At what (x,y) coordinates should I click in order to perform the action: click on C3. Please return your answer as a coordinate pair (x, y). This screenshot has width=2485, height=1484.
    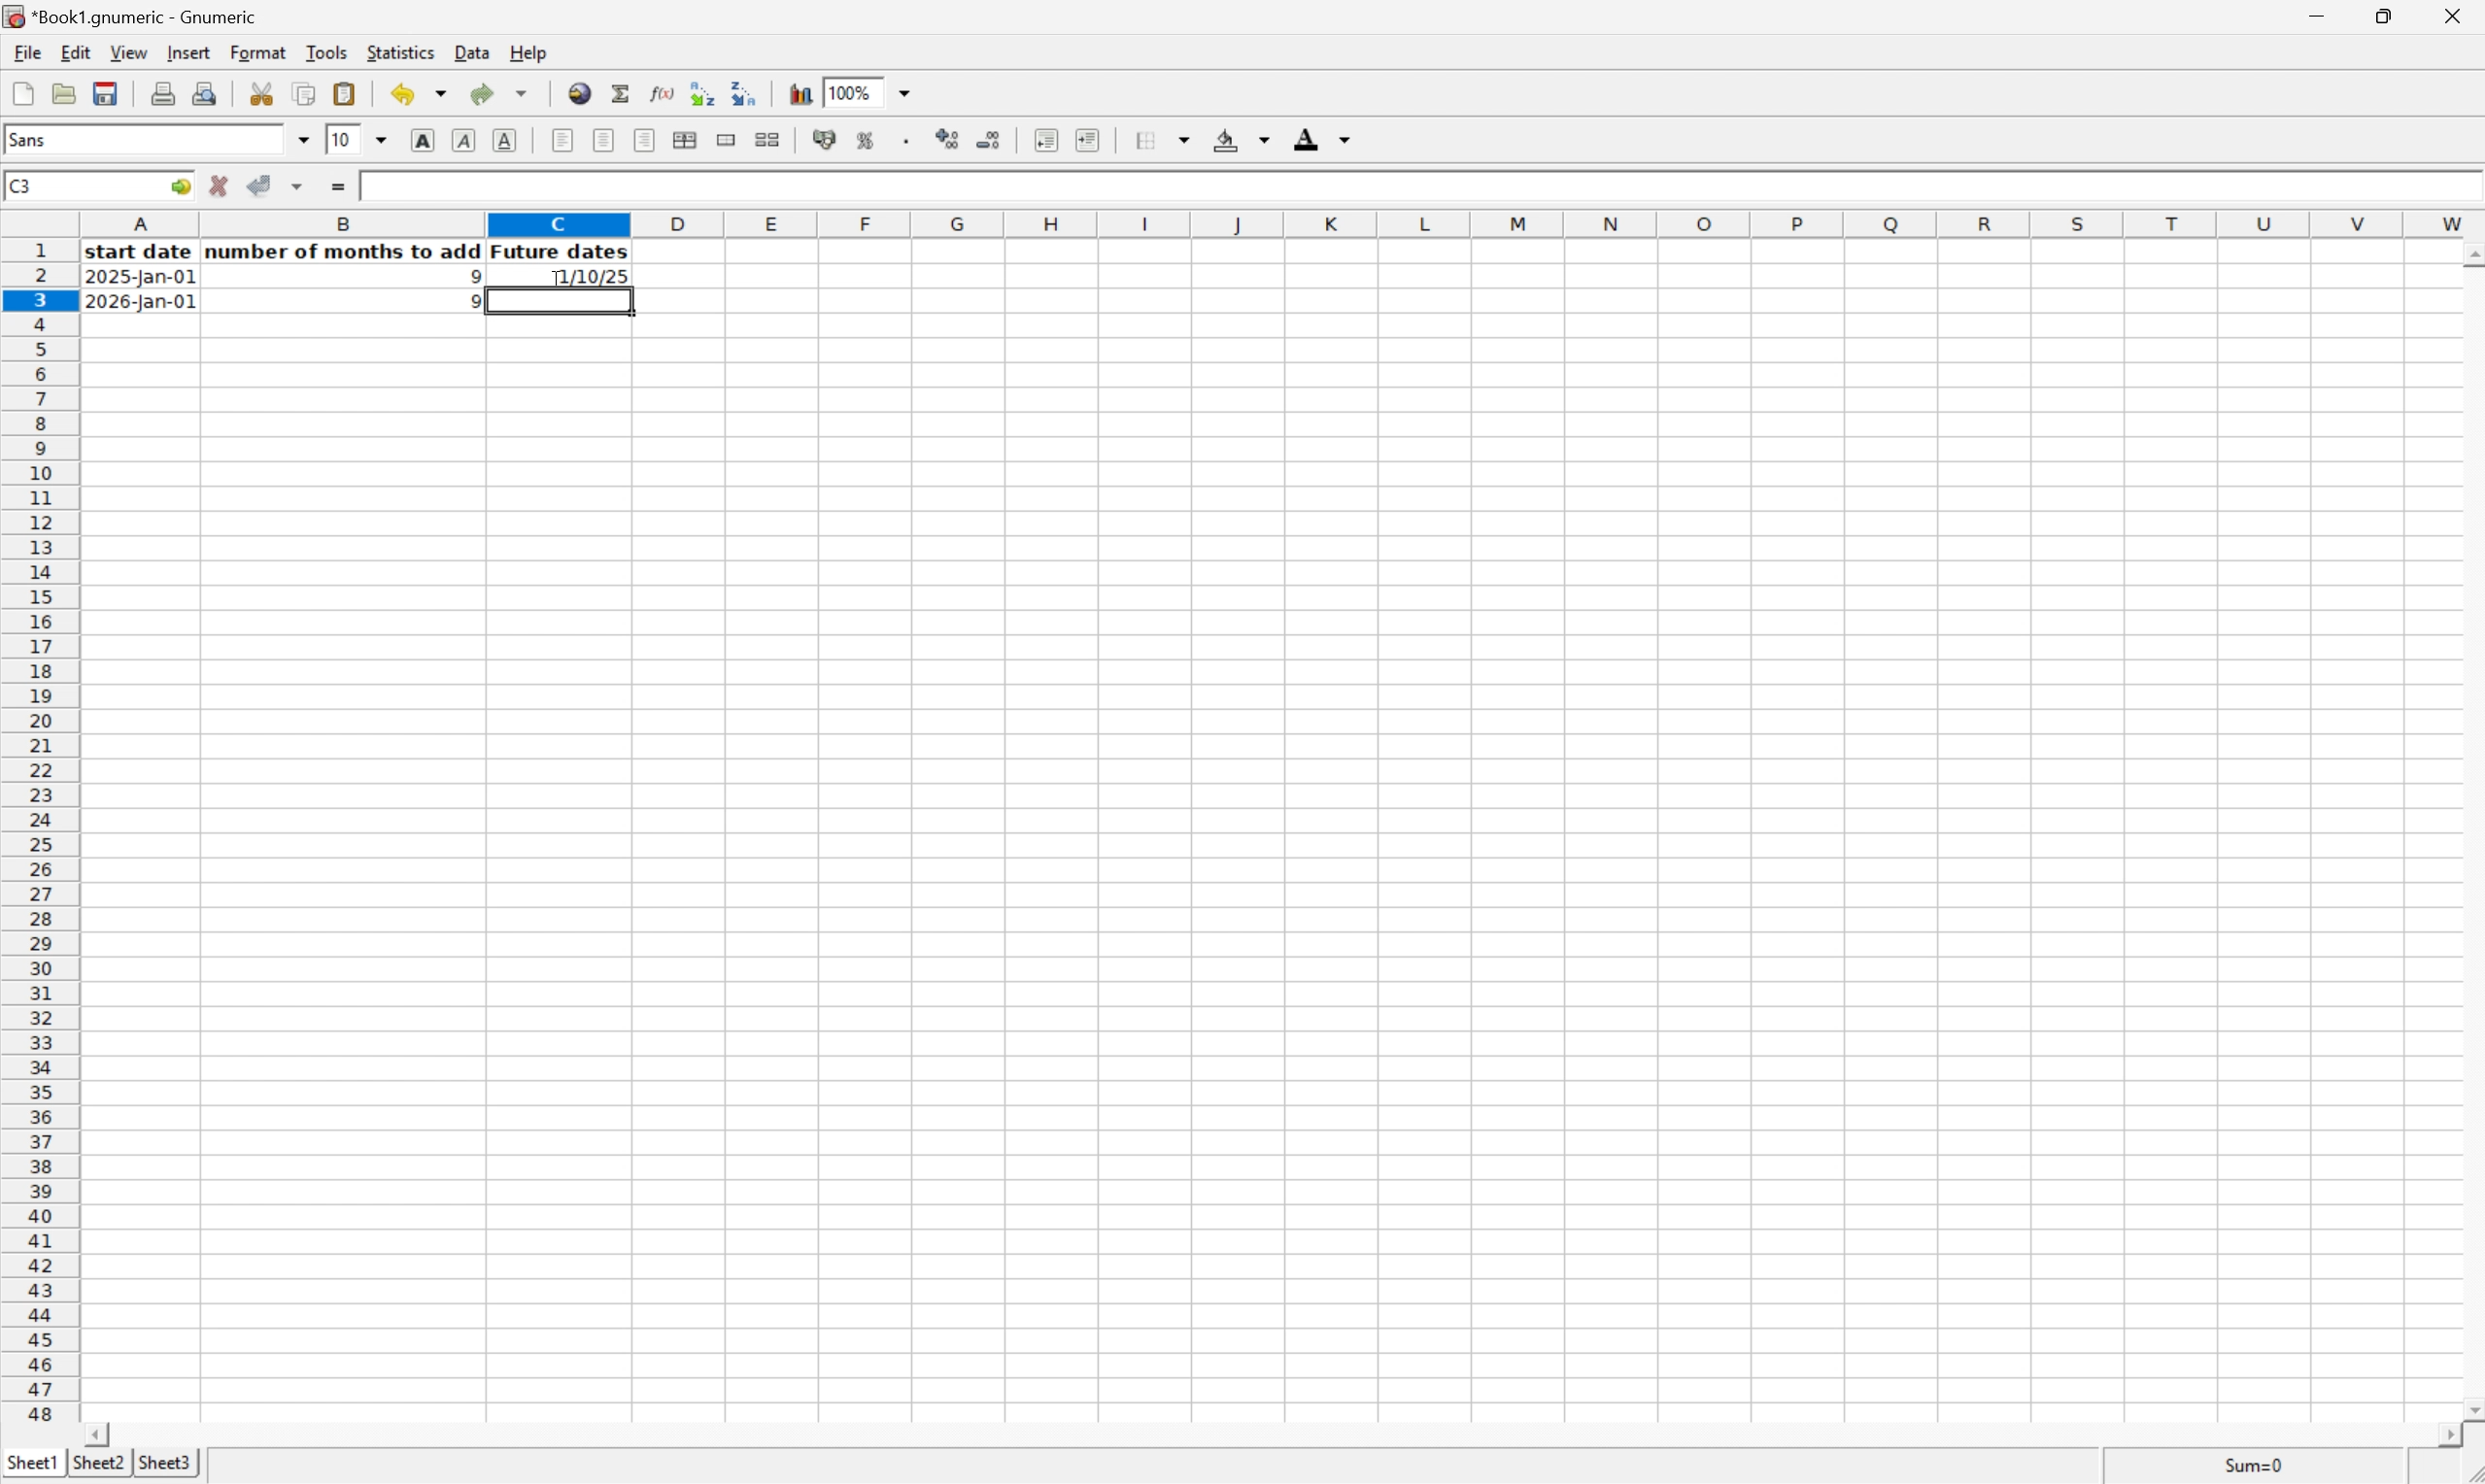
    Looking at the image, I should click on (19, 186).